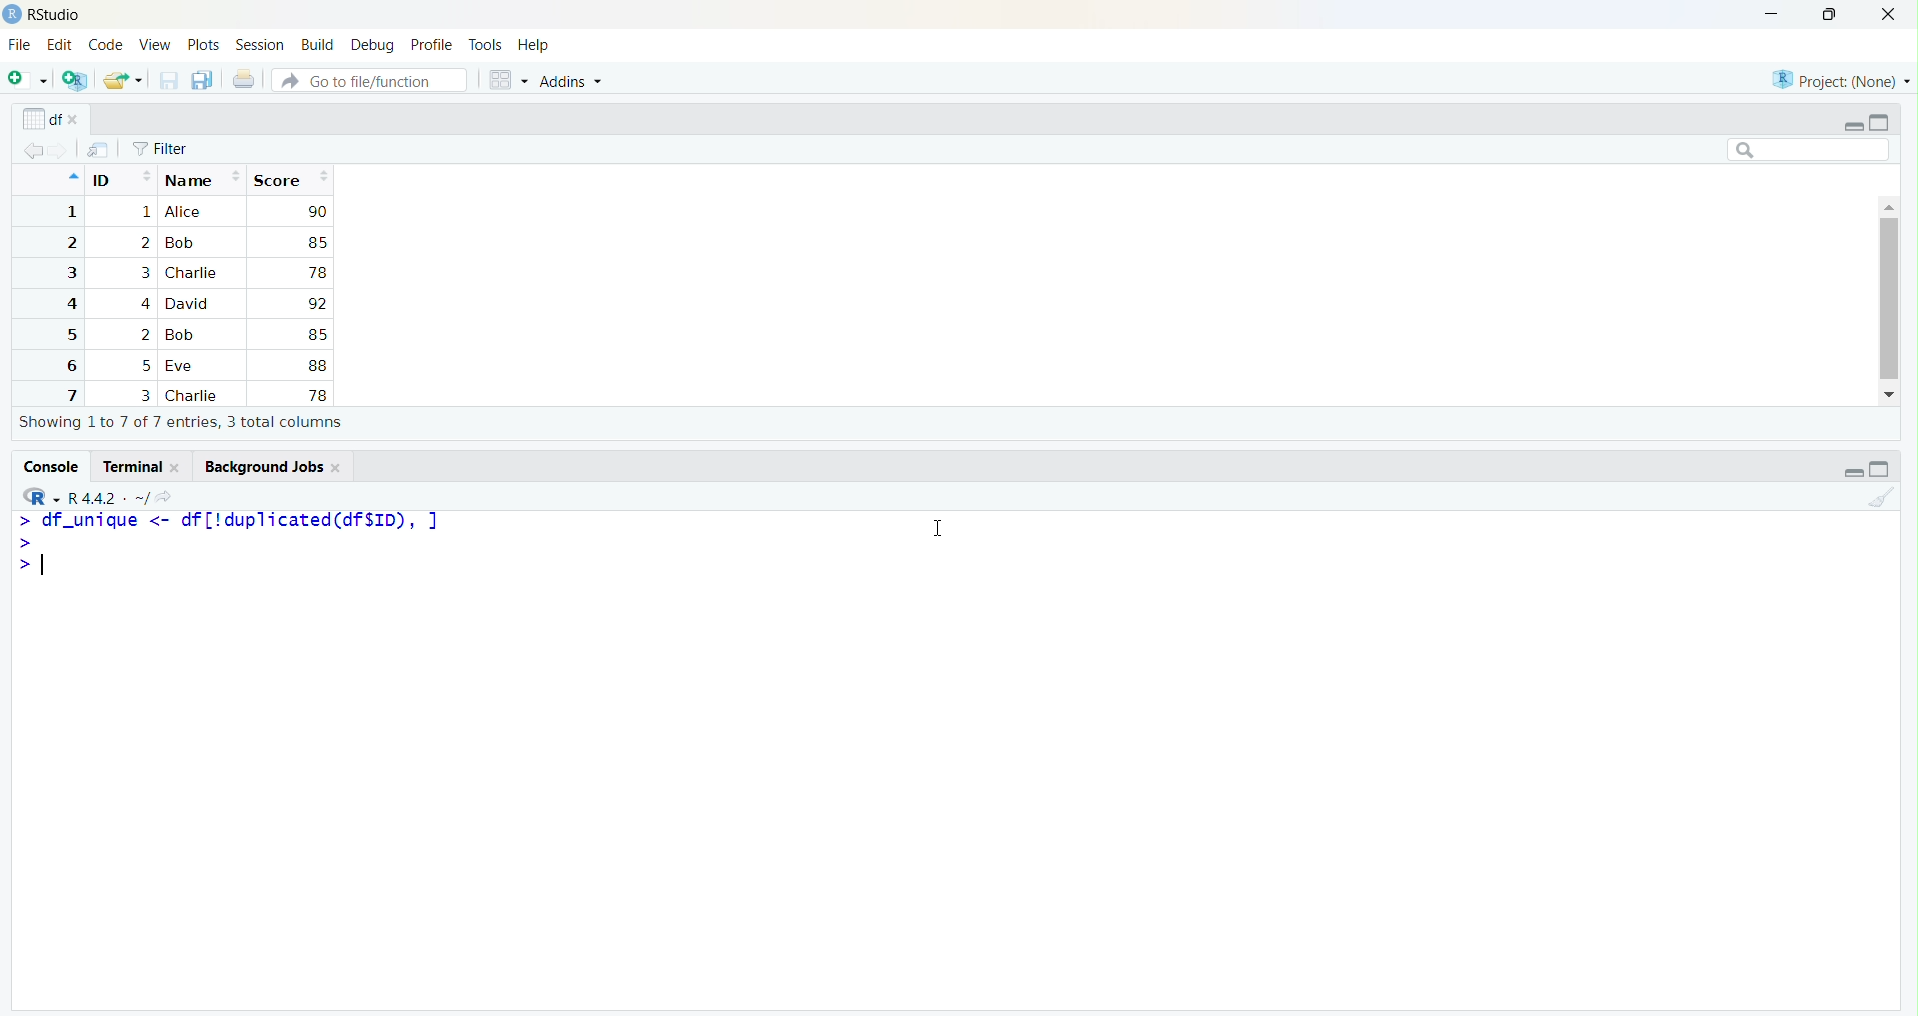  Describe the element at coordinates (69, 335) in the screenshot. I see `5` at that location.